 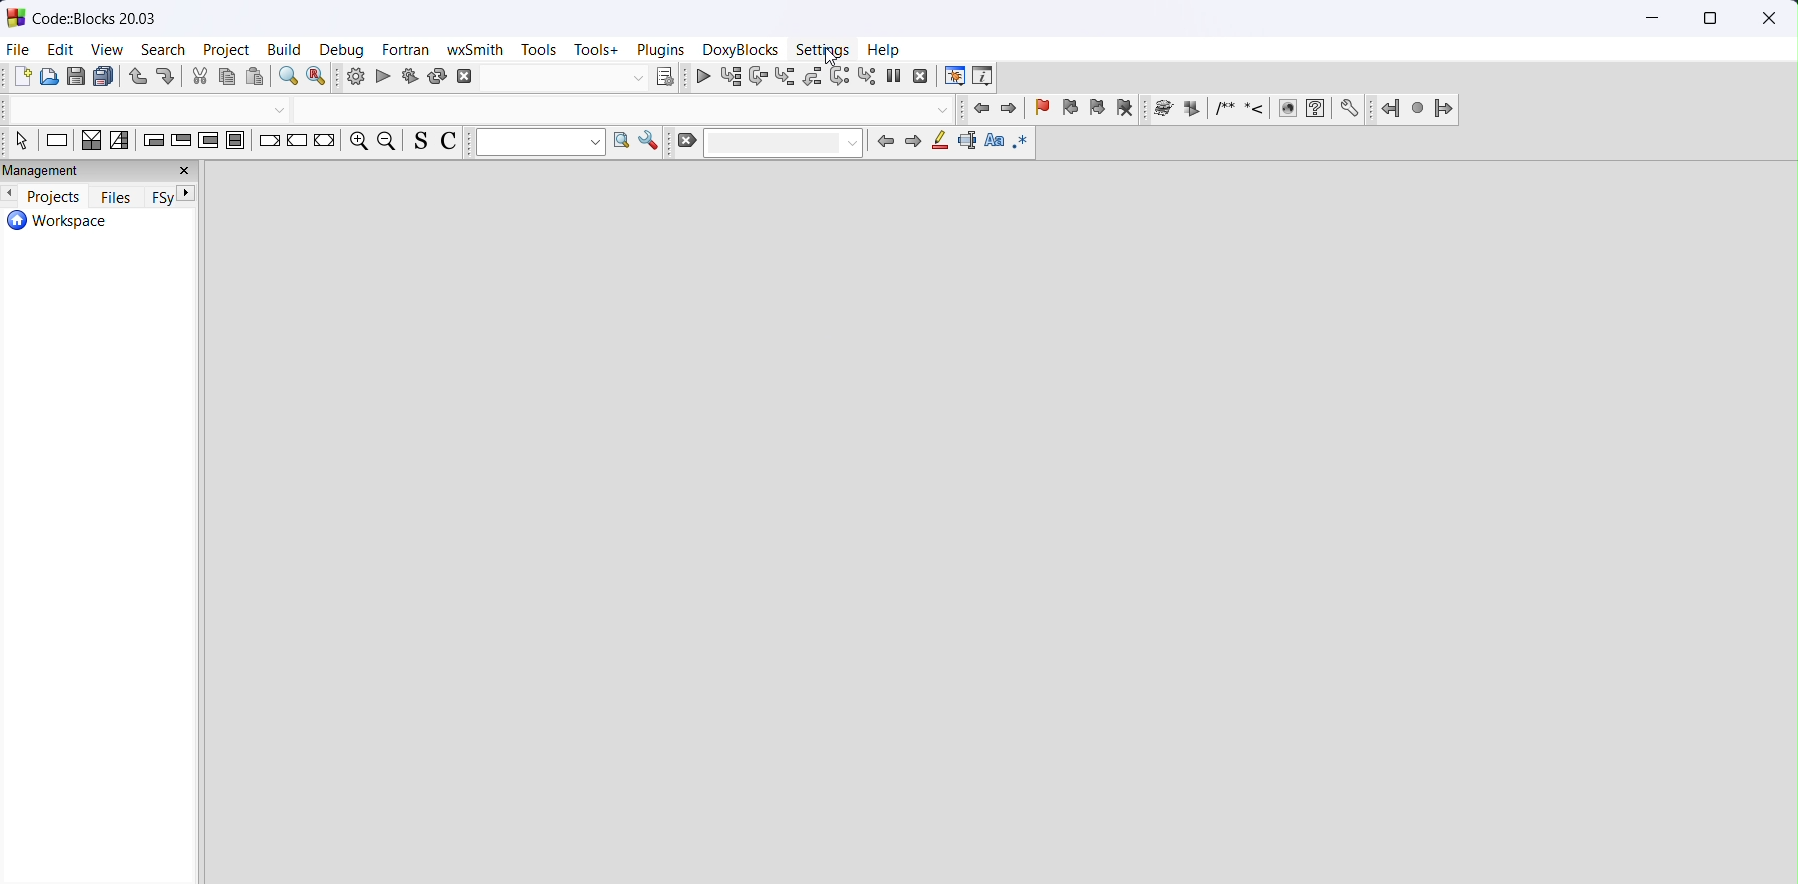 I want to click on next, so click(x=914, y=143).